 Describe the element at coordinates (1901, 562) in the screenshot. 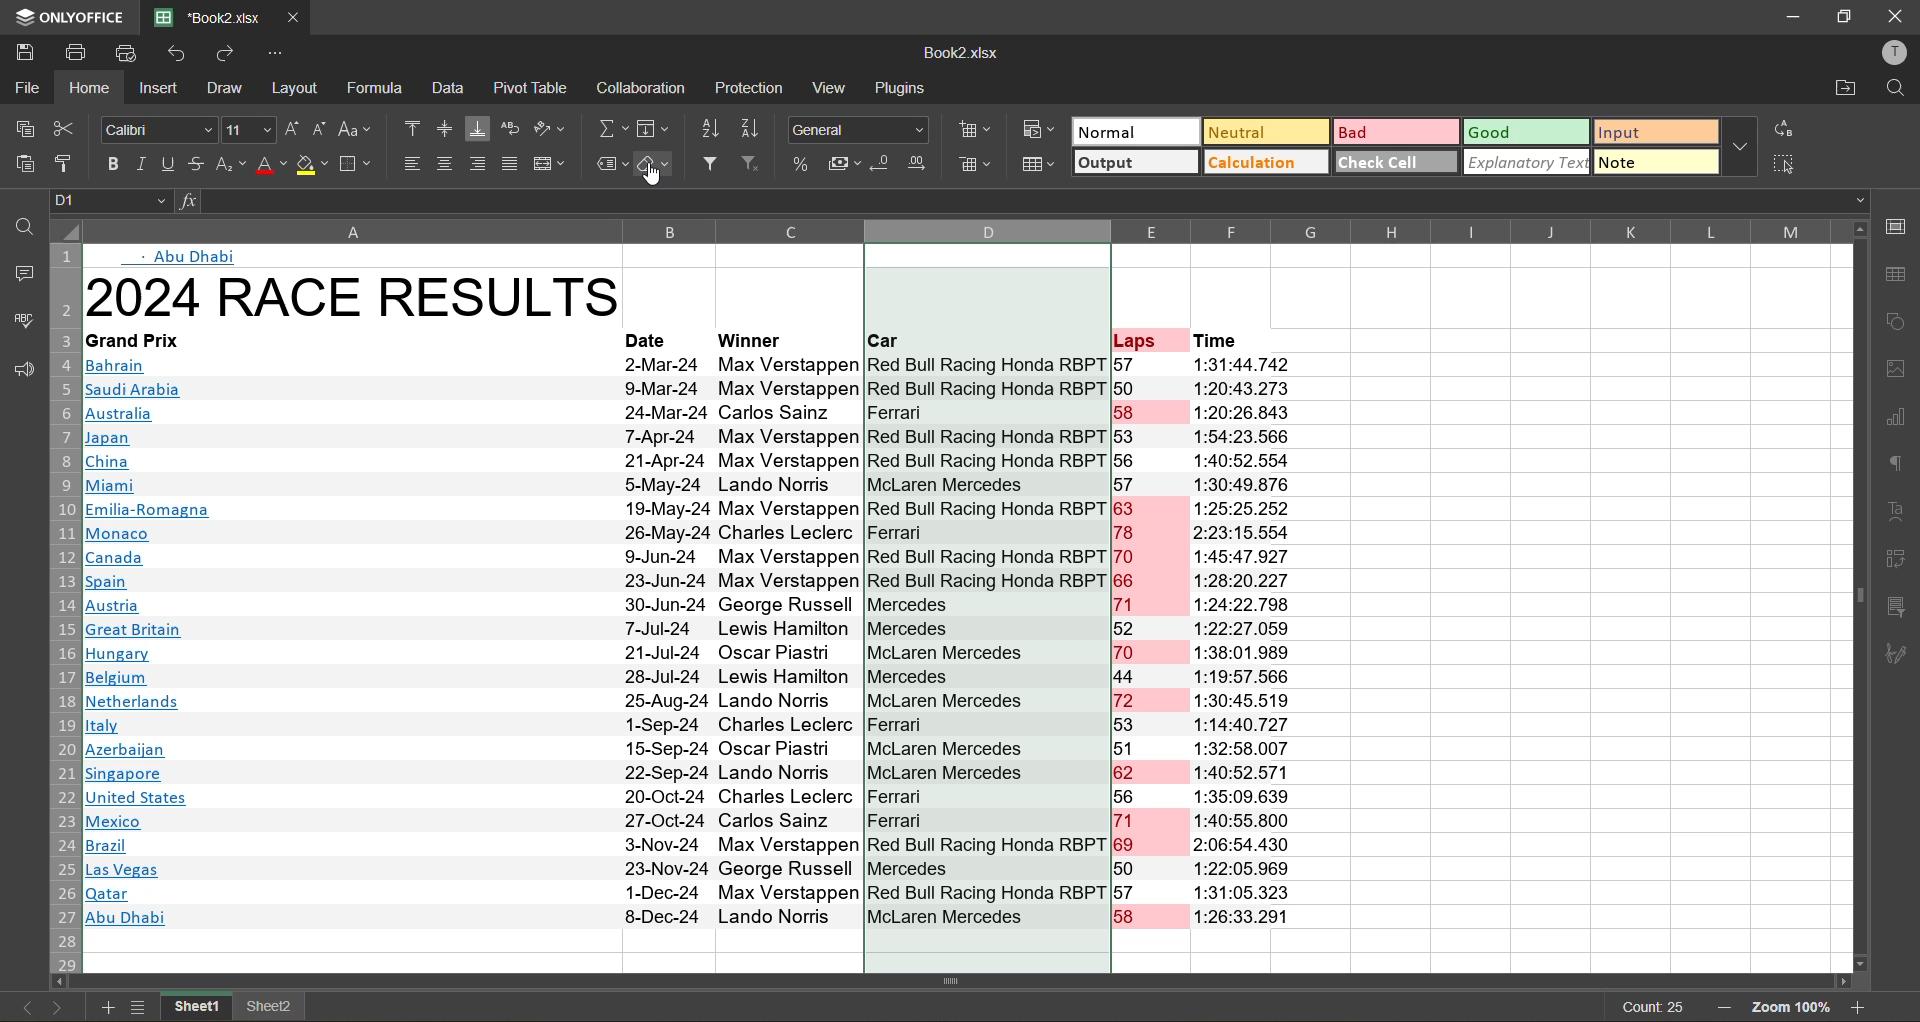

I see `pivot table` at that location.